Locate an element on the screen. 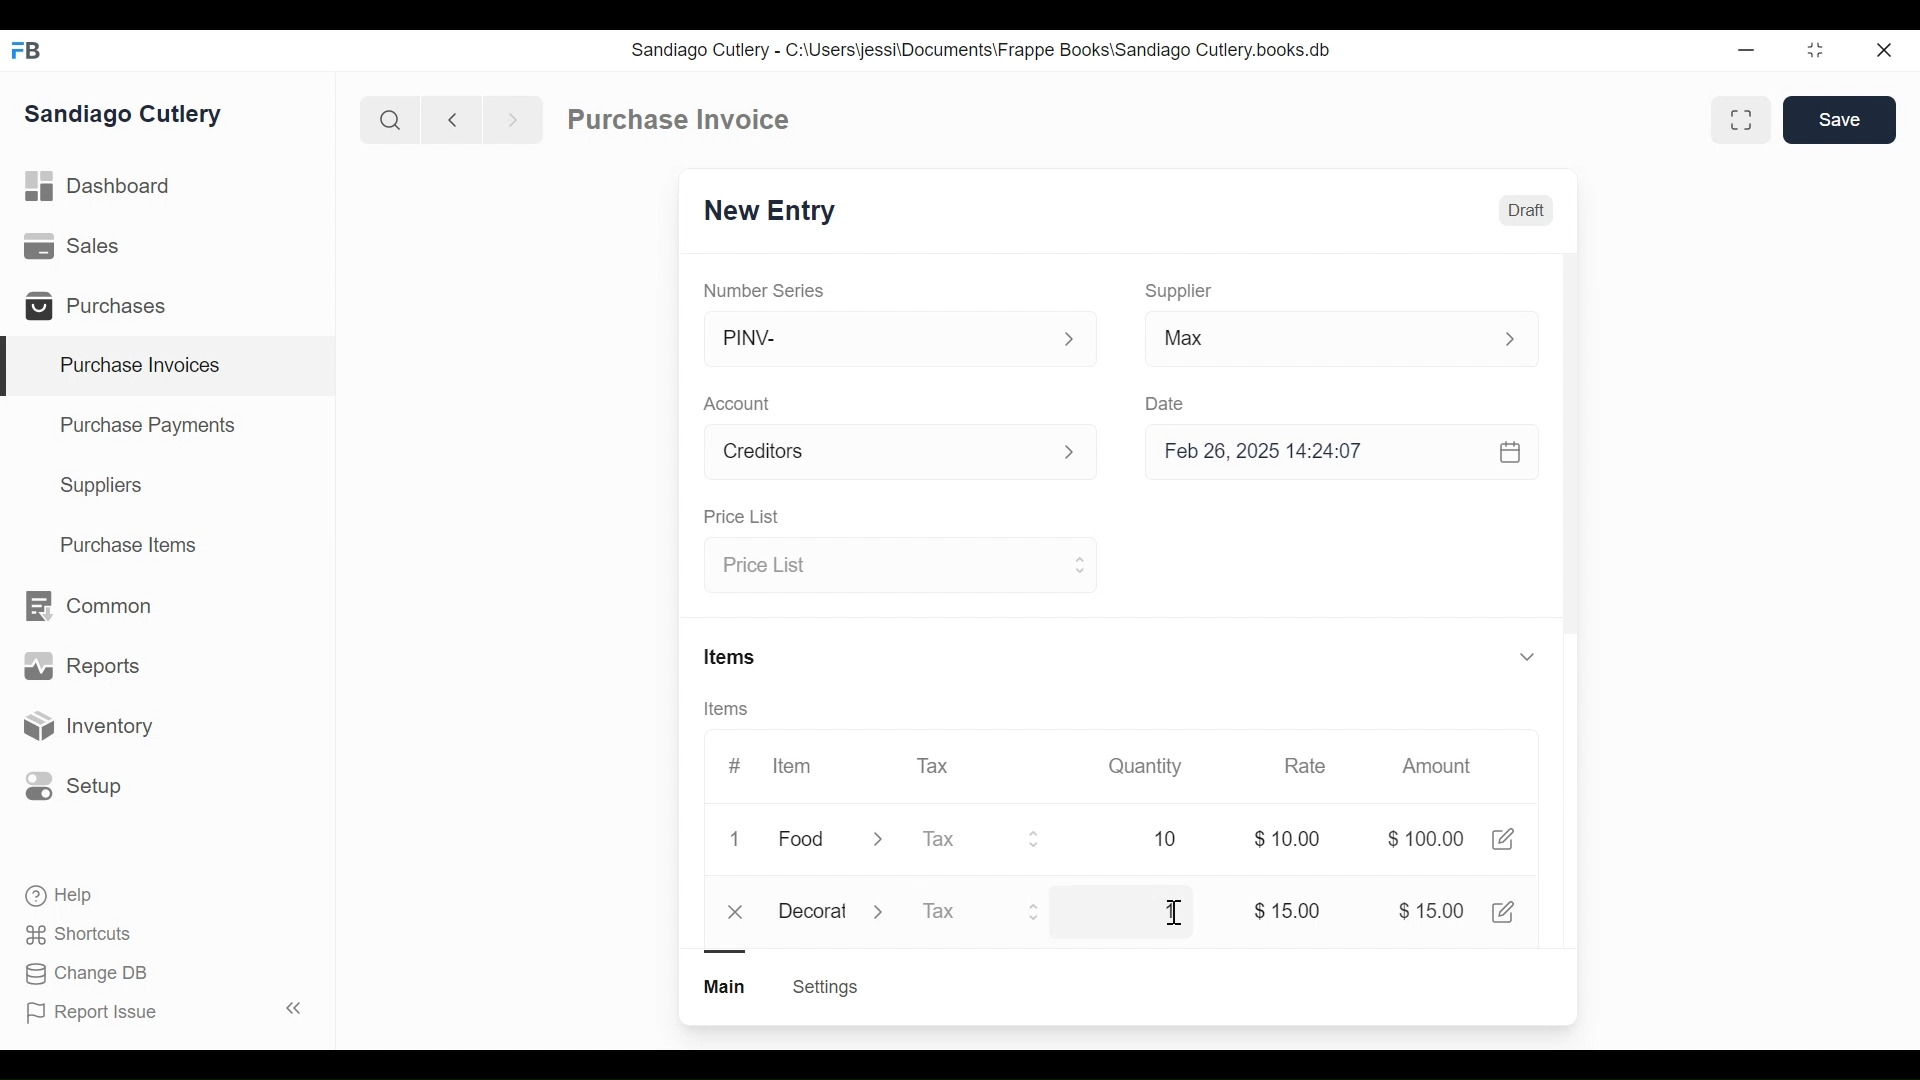  Purchase Payments is located at coordinates (151, 428).